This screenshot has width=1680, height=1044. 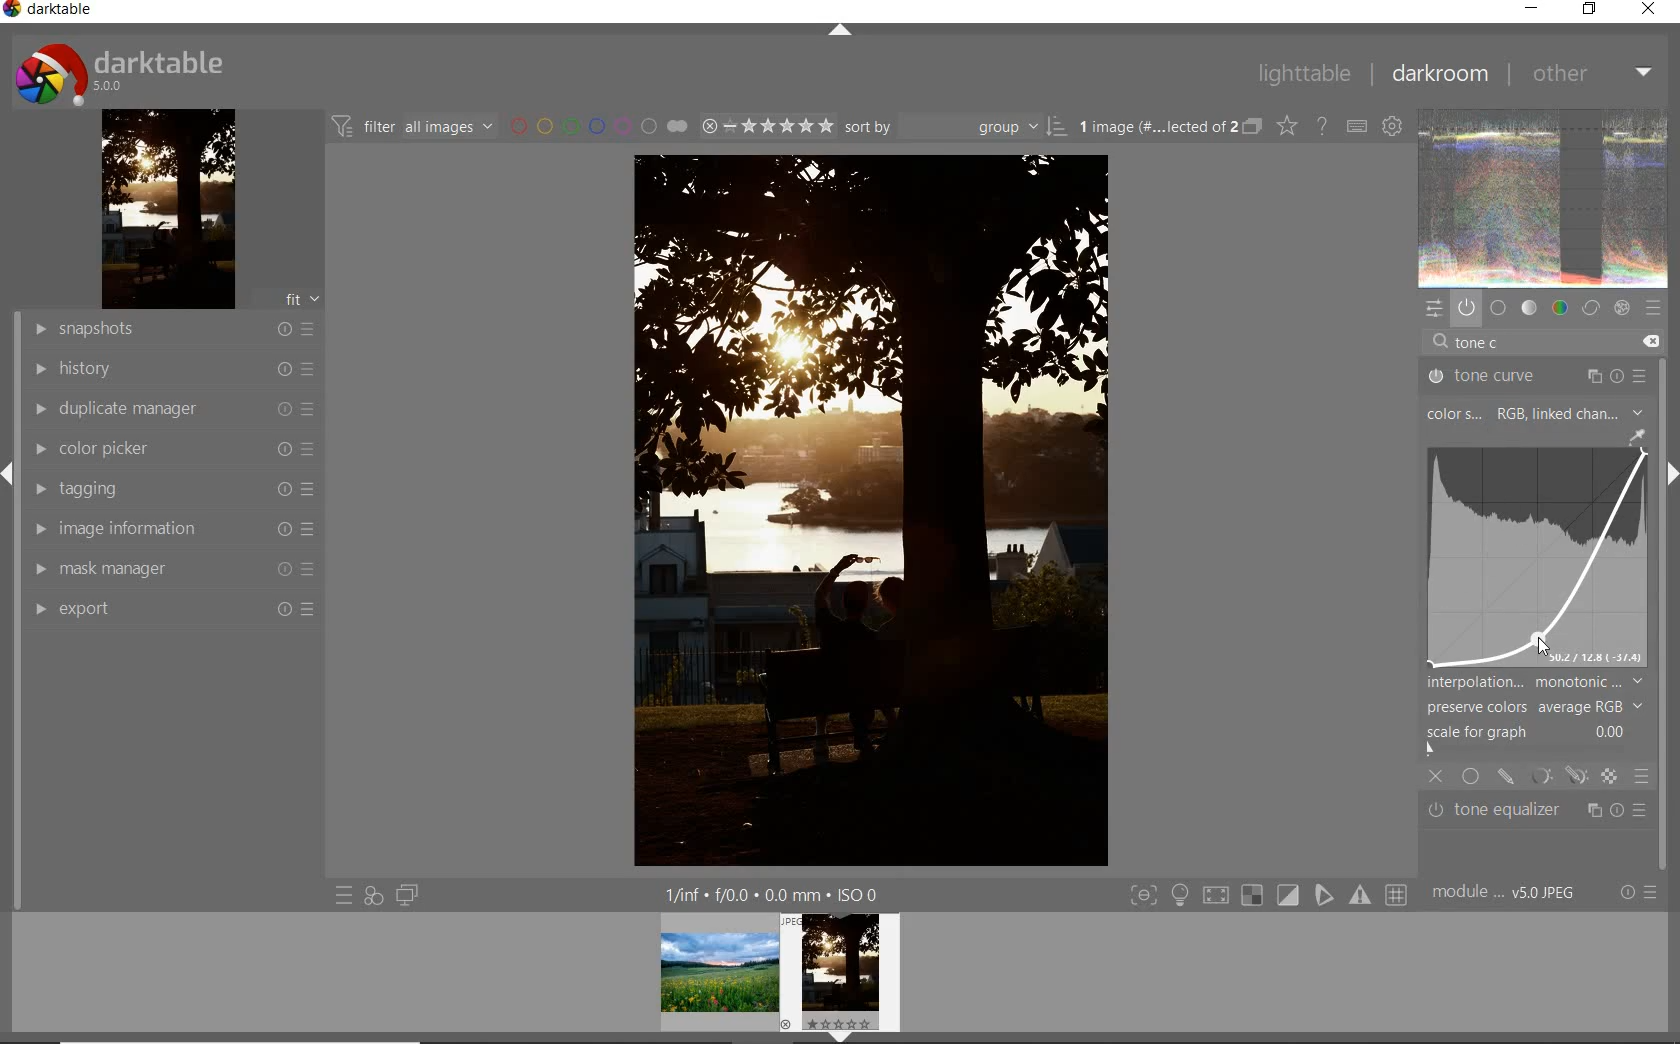 I want to click on mask manager, so click(x=172, y=572).